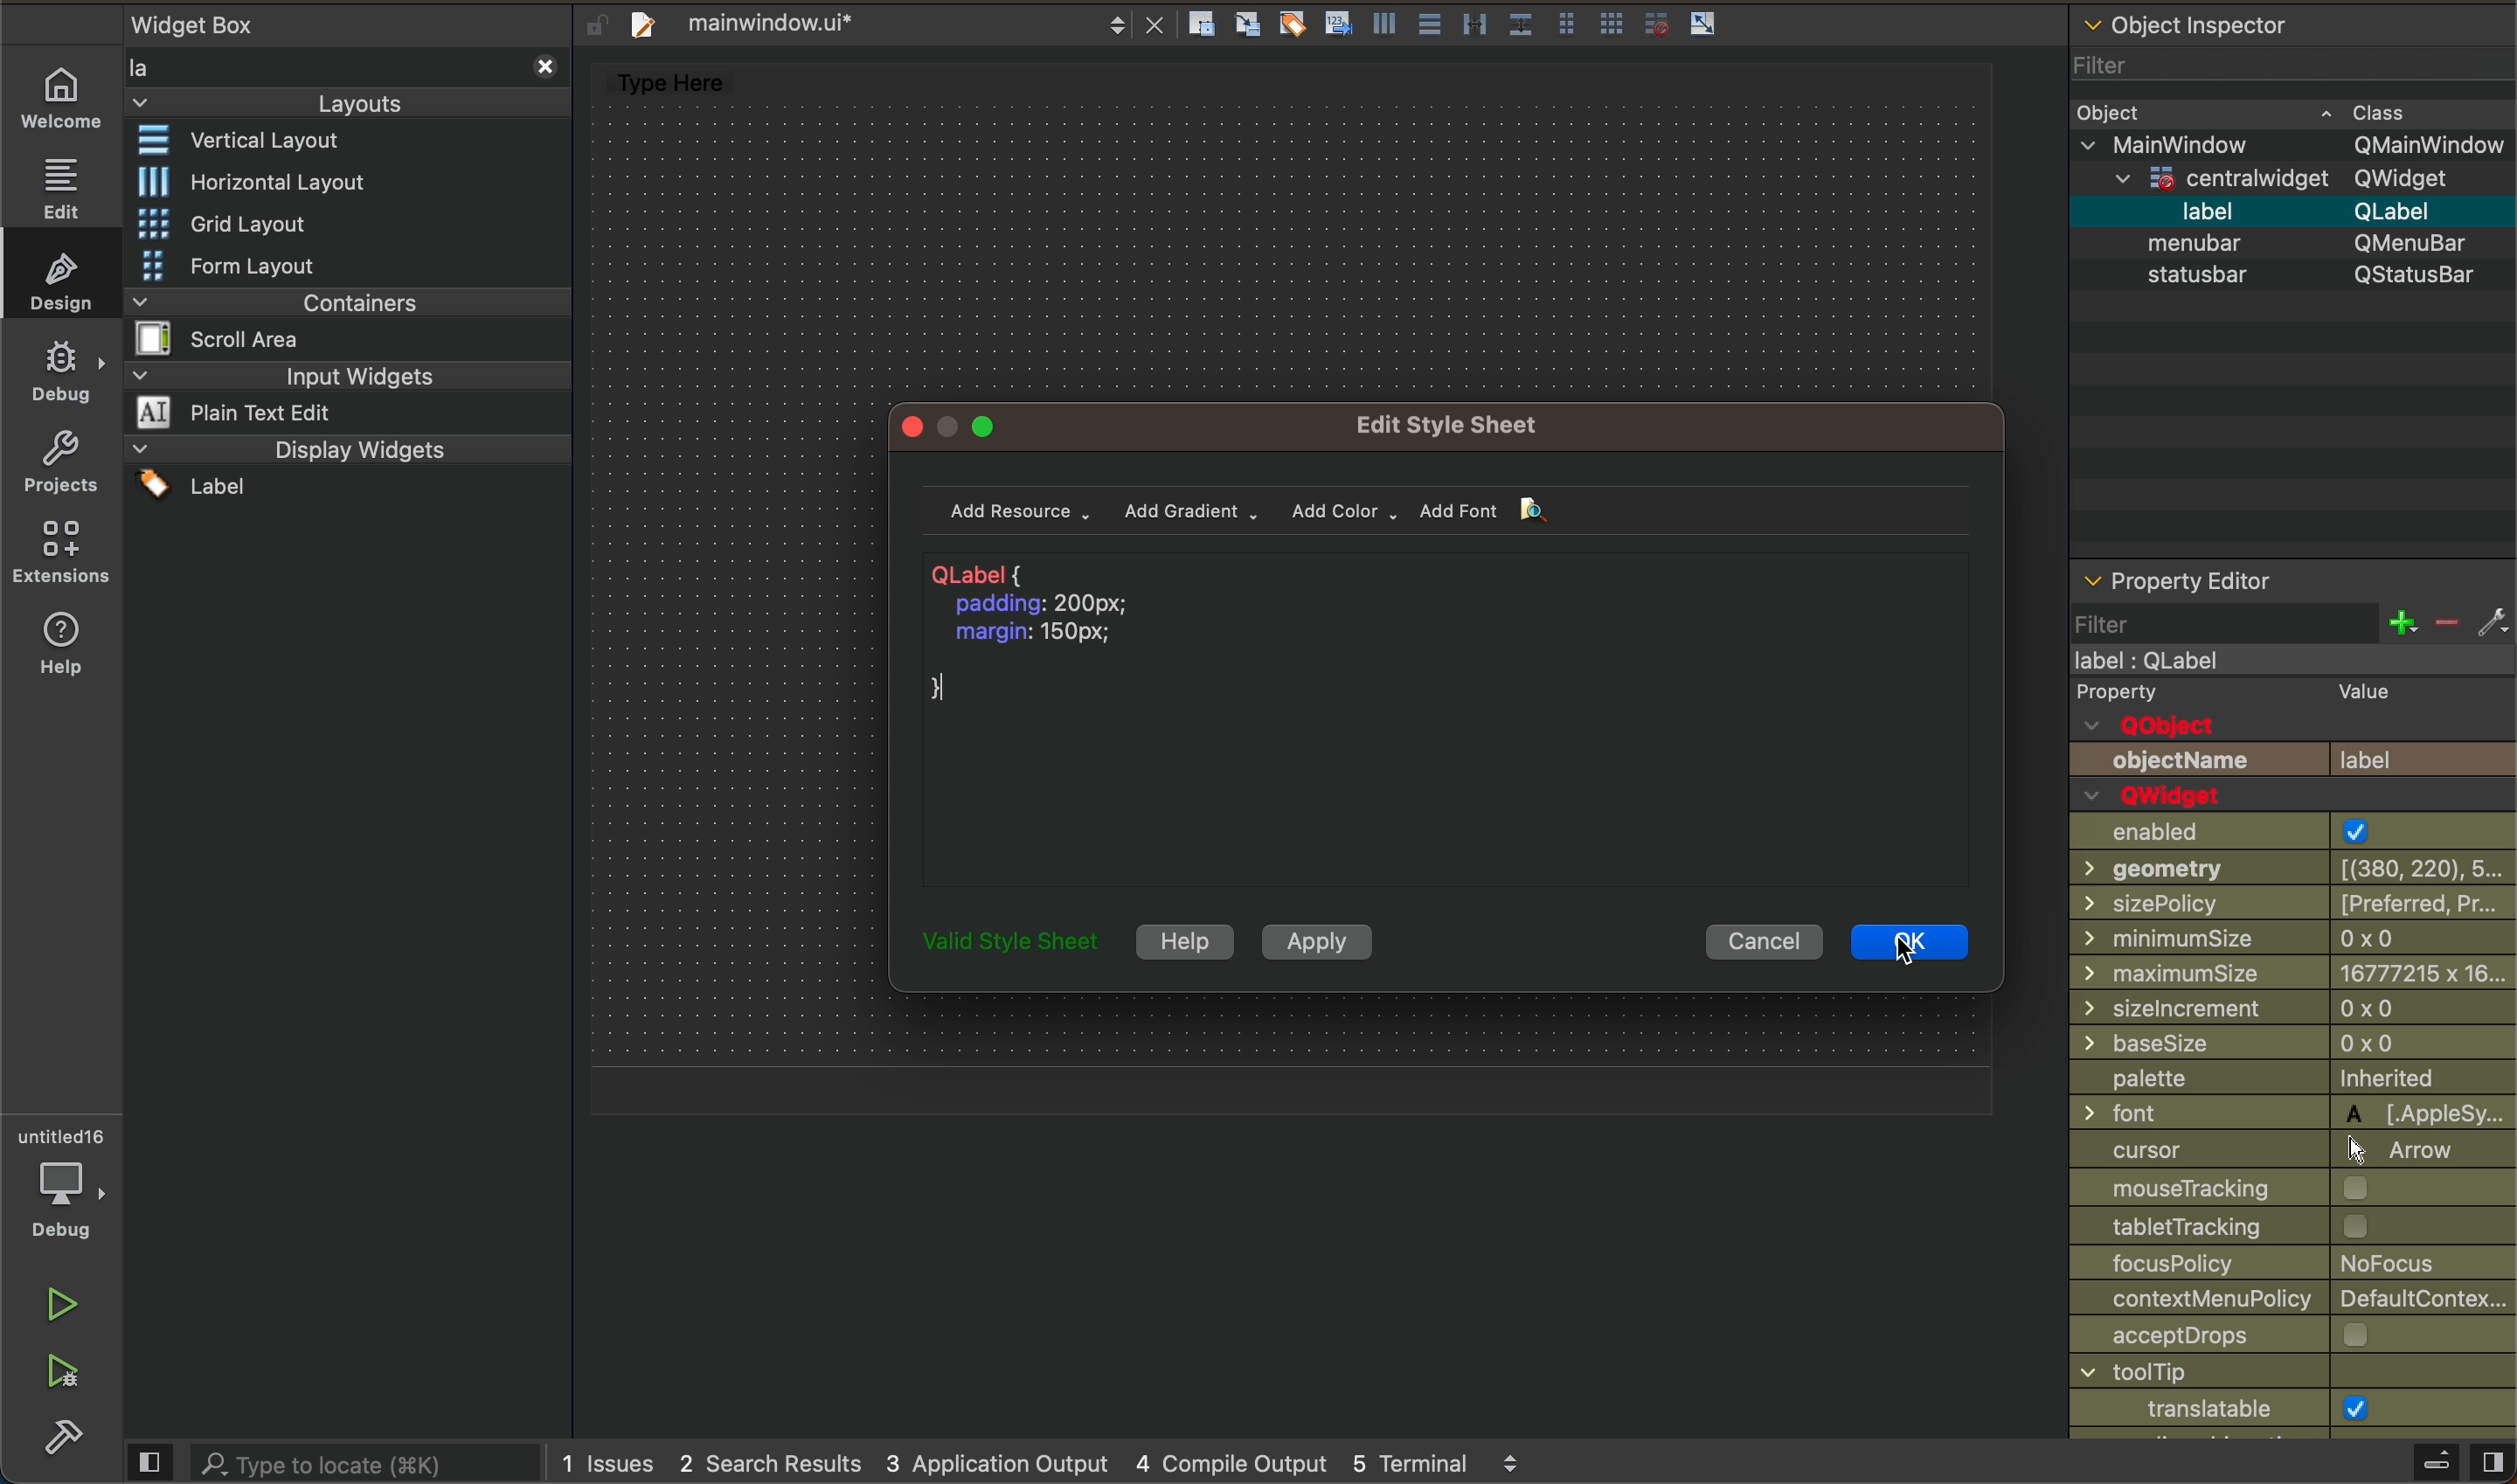 The height and width of the screenshot is (1484, 2517). Describe the element at coordinates (2275, 1264) in the screenshot. I see `focus` at that location.